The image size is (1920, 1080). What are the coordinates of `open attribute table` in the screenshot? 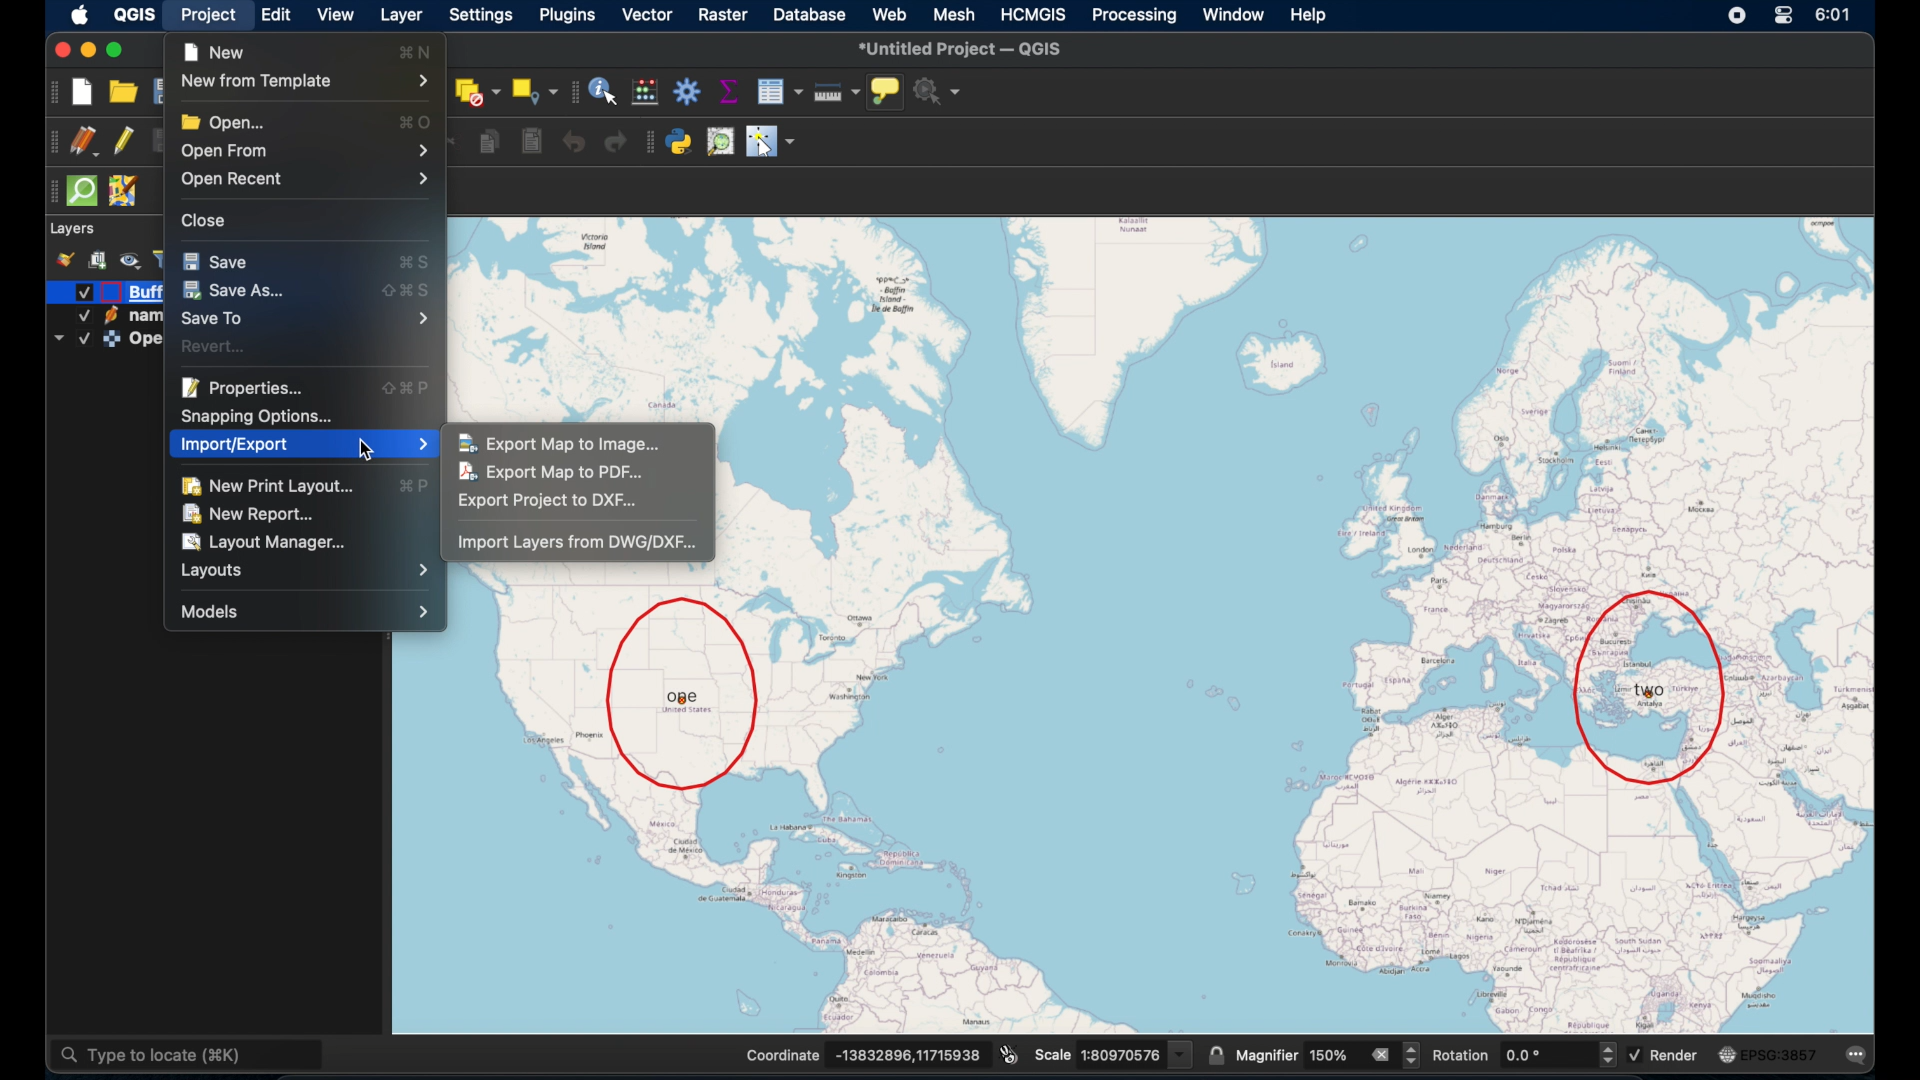 It's located at (778, 91).